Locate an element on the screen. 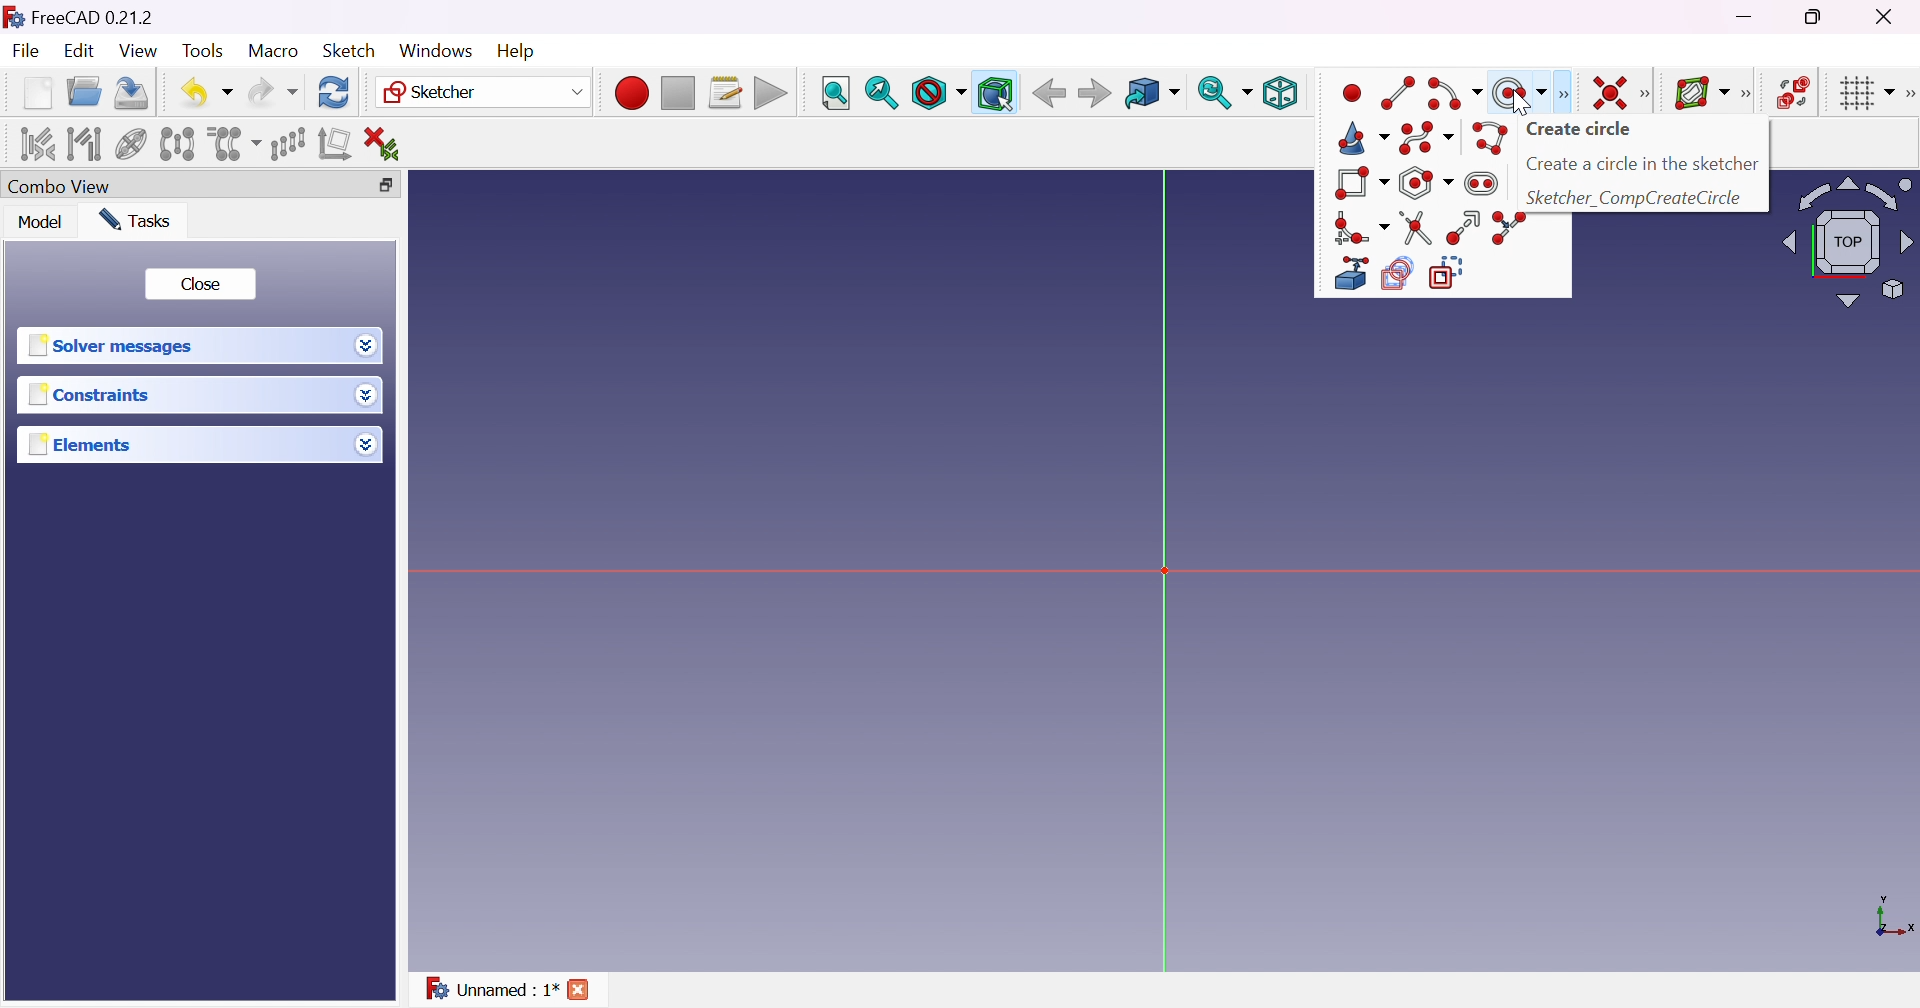 The height and width of the screenshot is (1008, 1920). Create arc is located at coordinates (1457, 94).